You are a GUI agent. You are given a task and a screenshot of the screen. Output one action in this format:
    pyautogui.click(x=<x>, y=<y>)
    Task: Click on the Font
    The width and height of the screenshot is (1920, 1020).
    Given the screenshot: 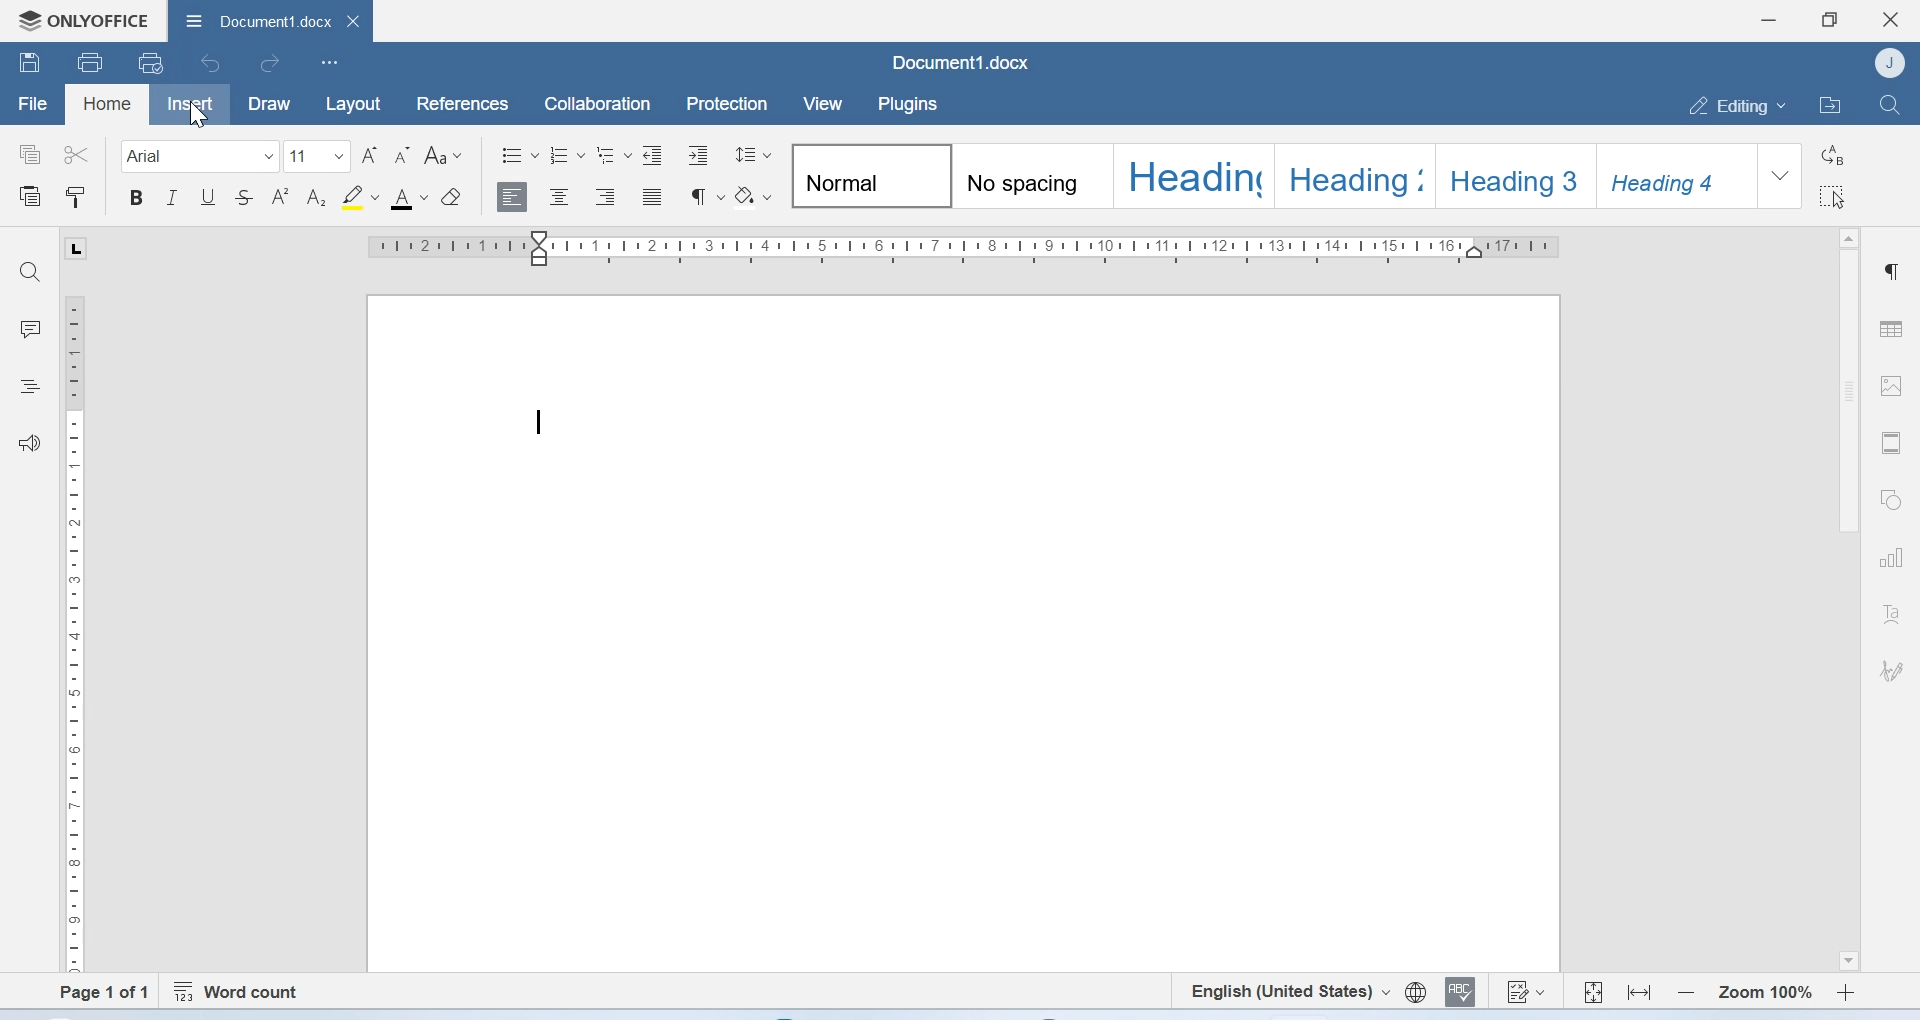 What is the action you would take?
    pyautogui.click(x=198, y=157)
    